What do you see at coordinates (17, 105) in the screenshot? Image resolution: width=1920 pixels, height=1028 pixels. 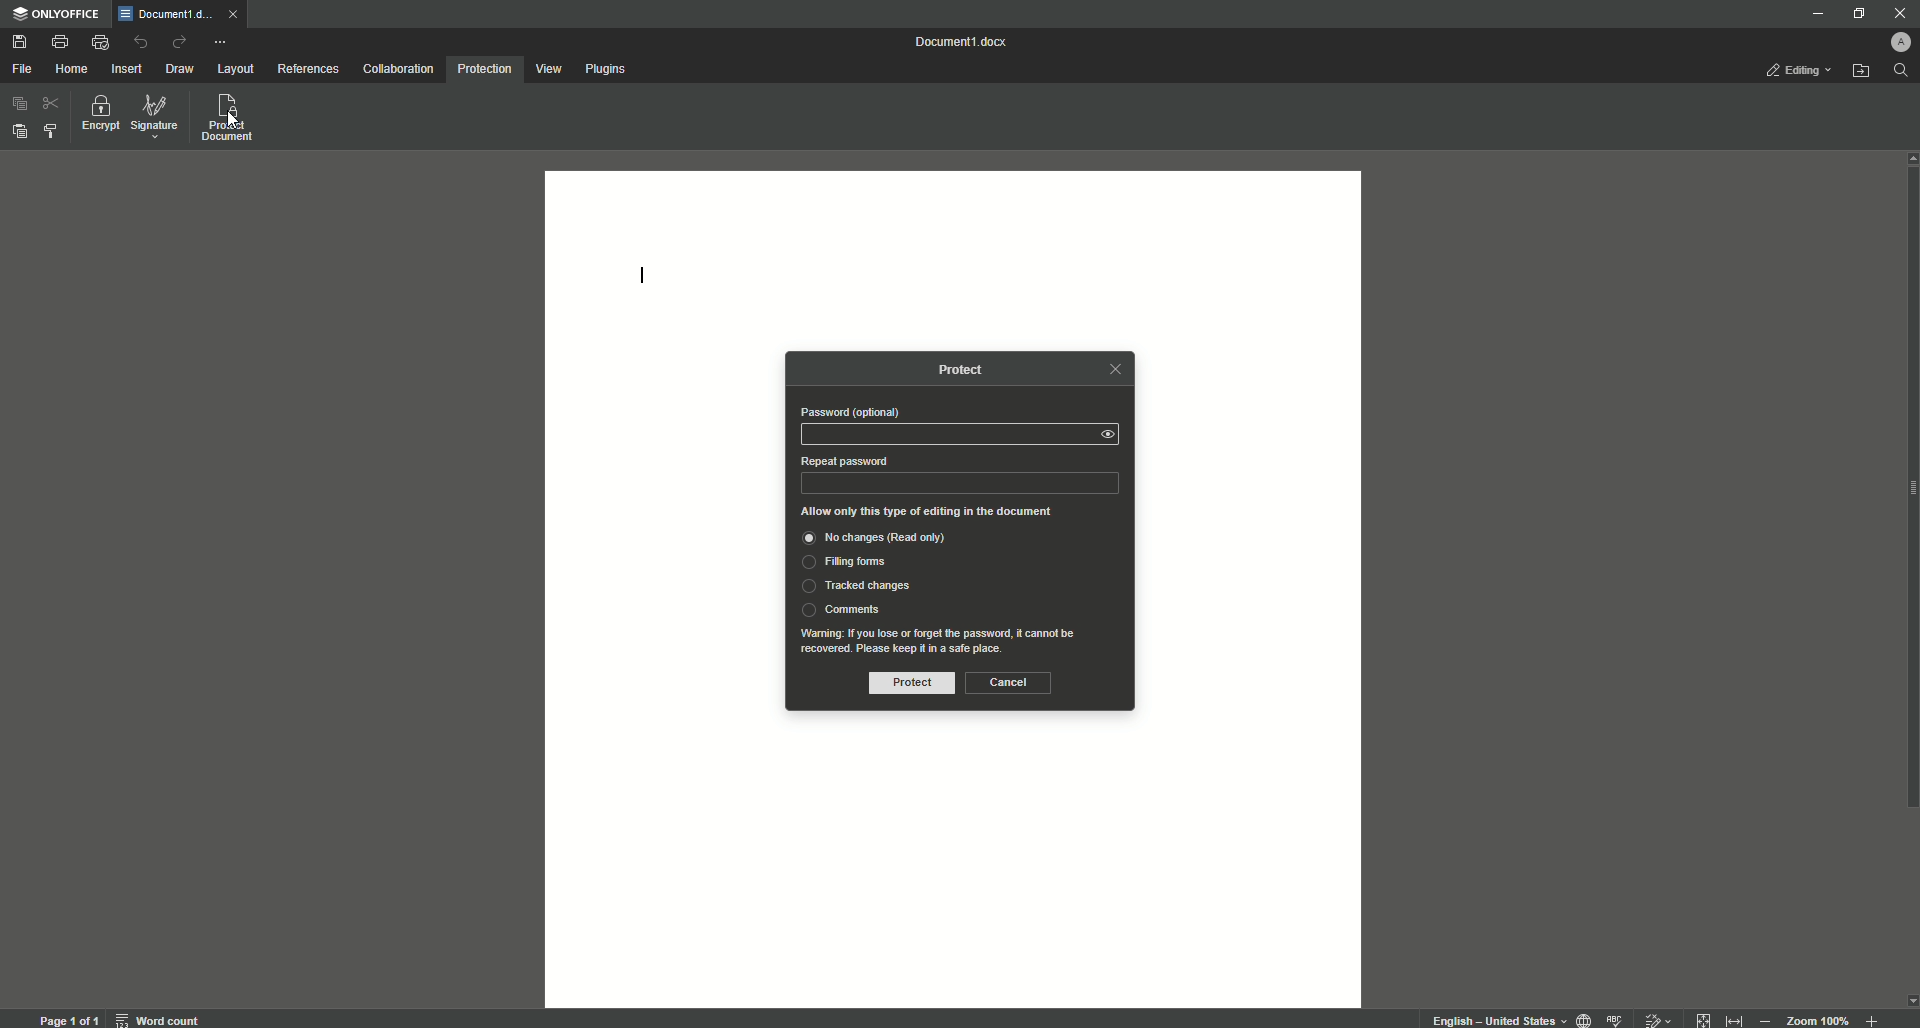 I see `Copy` at bounding box center [17, 105].